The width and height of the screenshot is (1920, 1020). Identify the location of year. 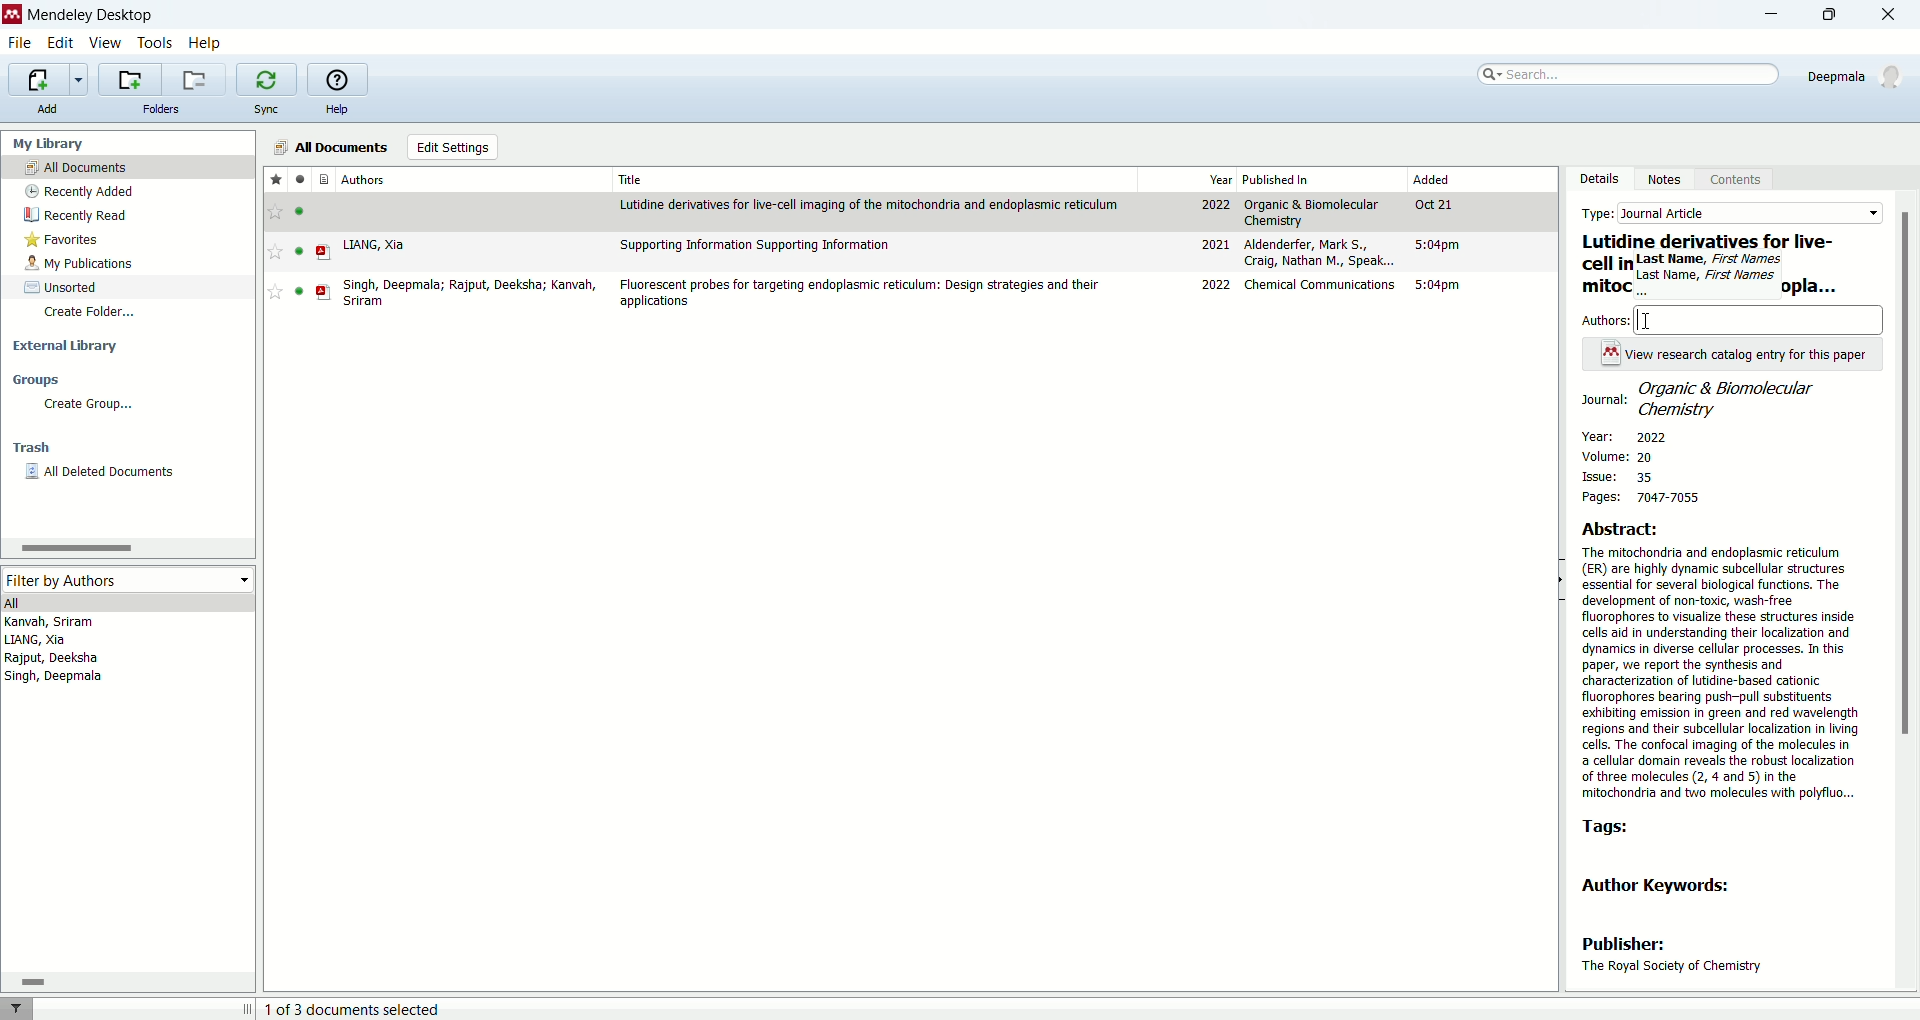
(1216, 178).